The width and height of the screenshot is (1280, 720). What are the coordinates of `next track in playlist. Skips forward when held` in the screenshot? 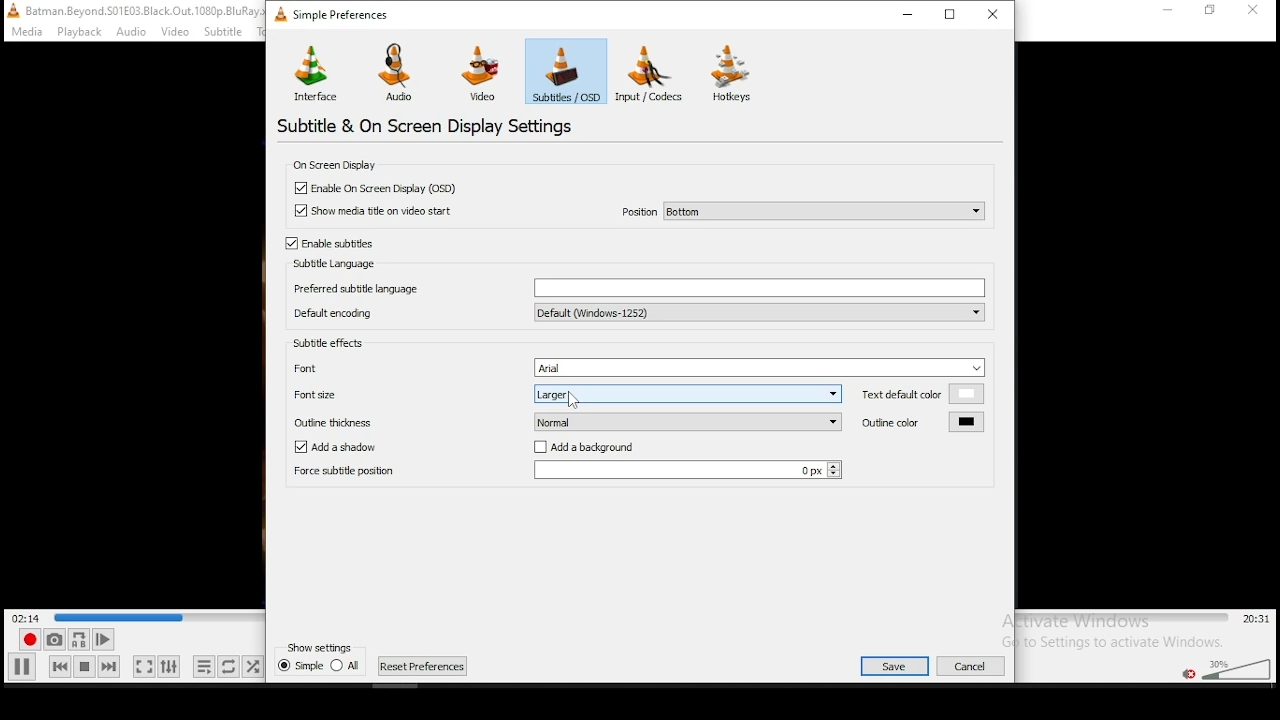 It's located at (108, 666).